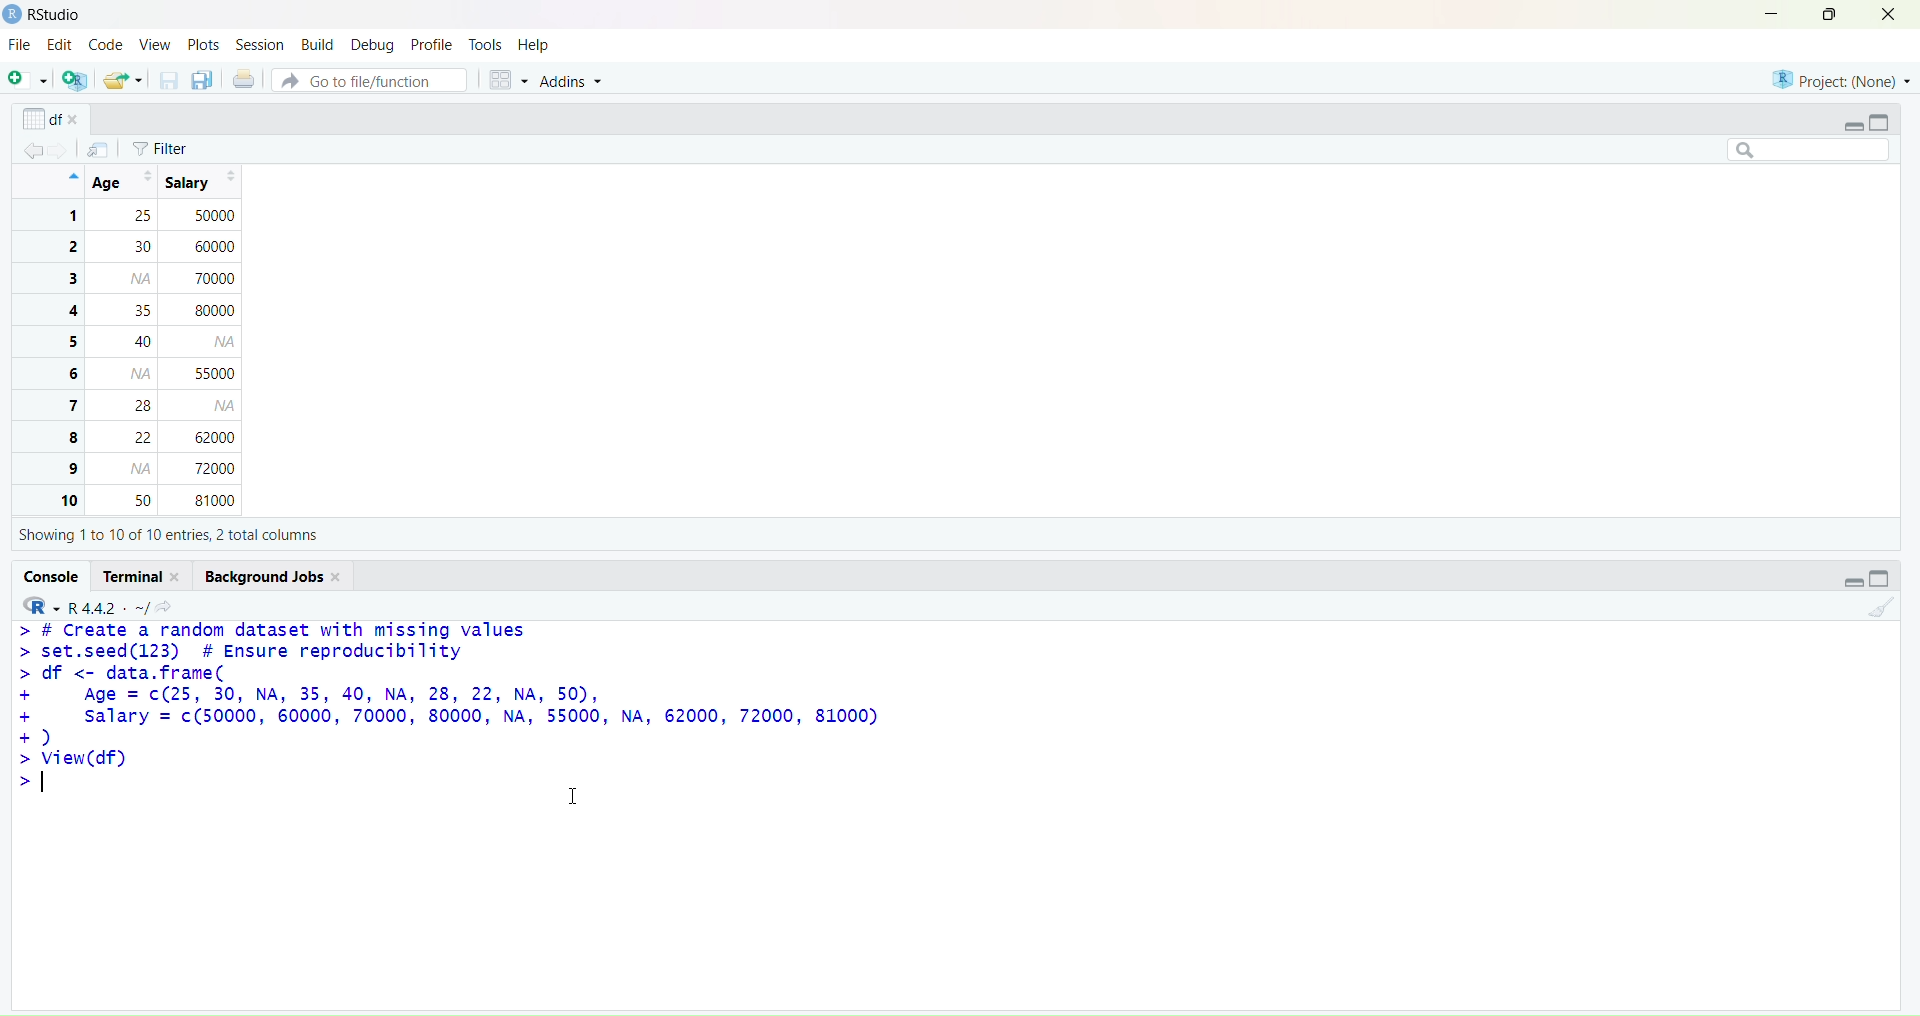 The image size is (1920, 1016). Describe the element at coordinates (53, 118) in the screenshot. I see `options of x` at that location.